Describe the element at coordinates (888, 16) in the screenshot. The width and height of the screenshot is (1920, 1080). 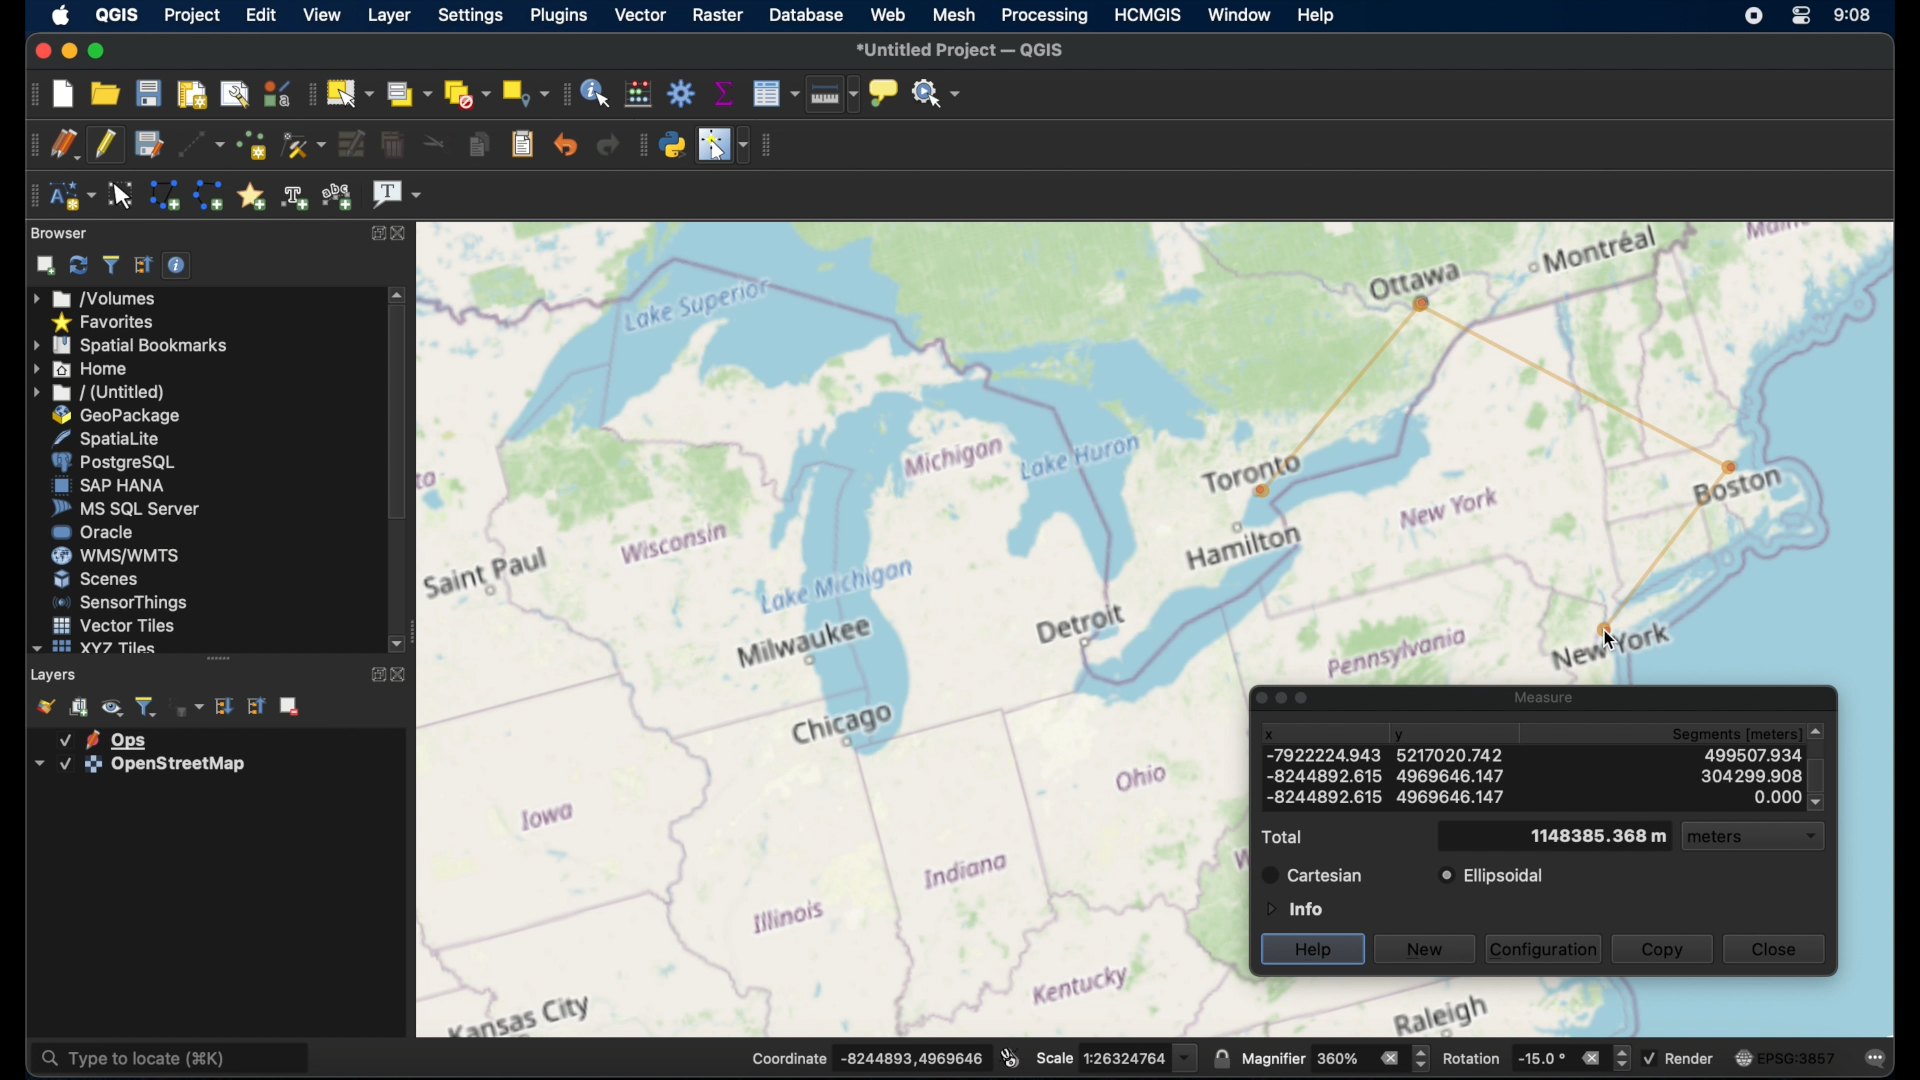
I see `web` at that location.